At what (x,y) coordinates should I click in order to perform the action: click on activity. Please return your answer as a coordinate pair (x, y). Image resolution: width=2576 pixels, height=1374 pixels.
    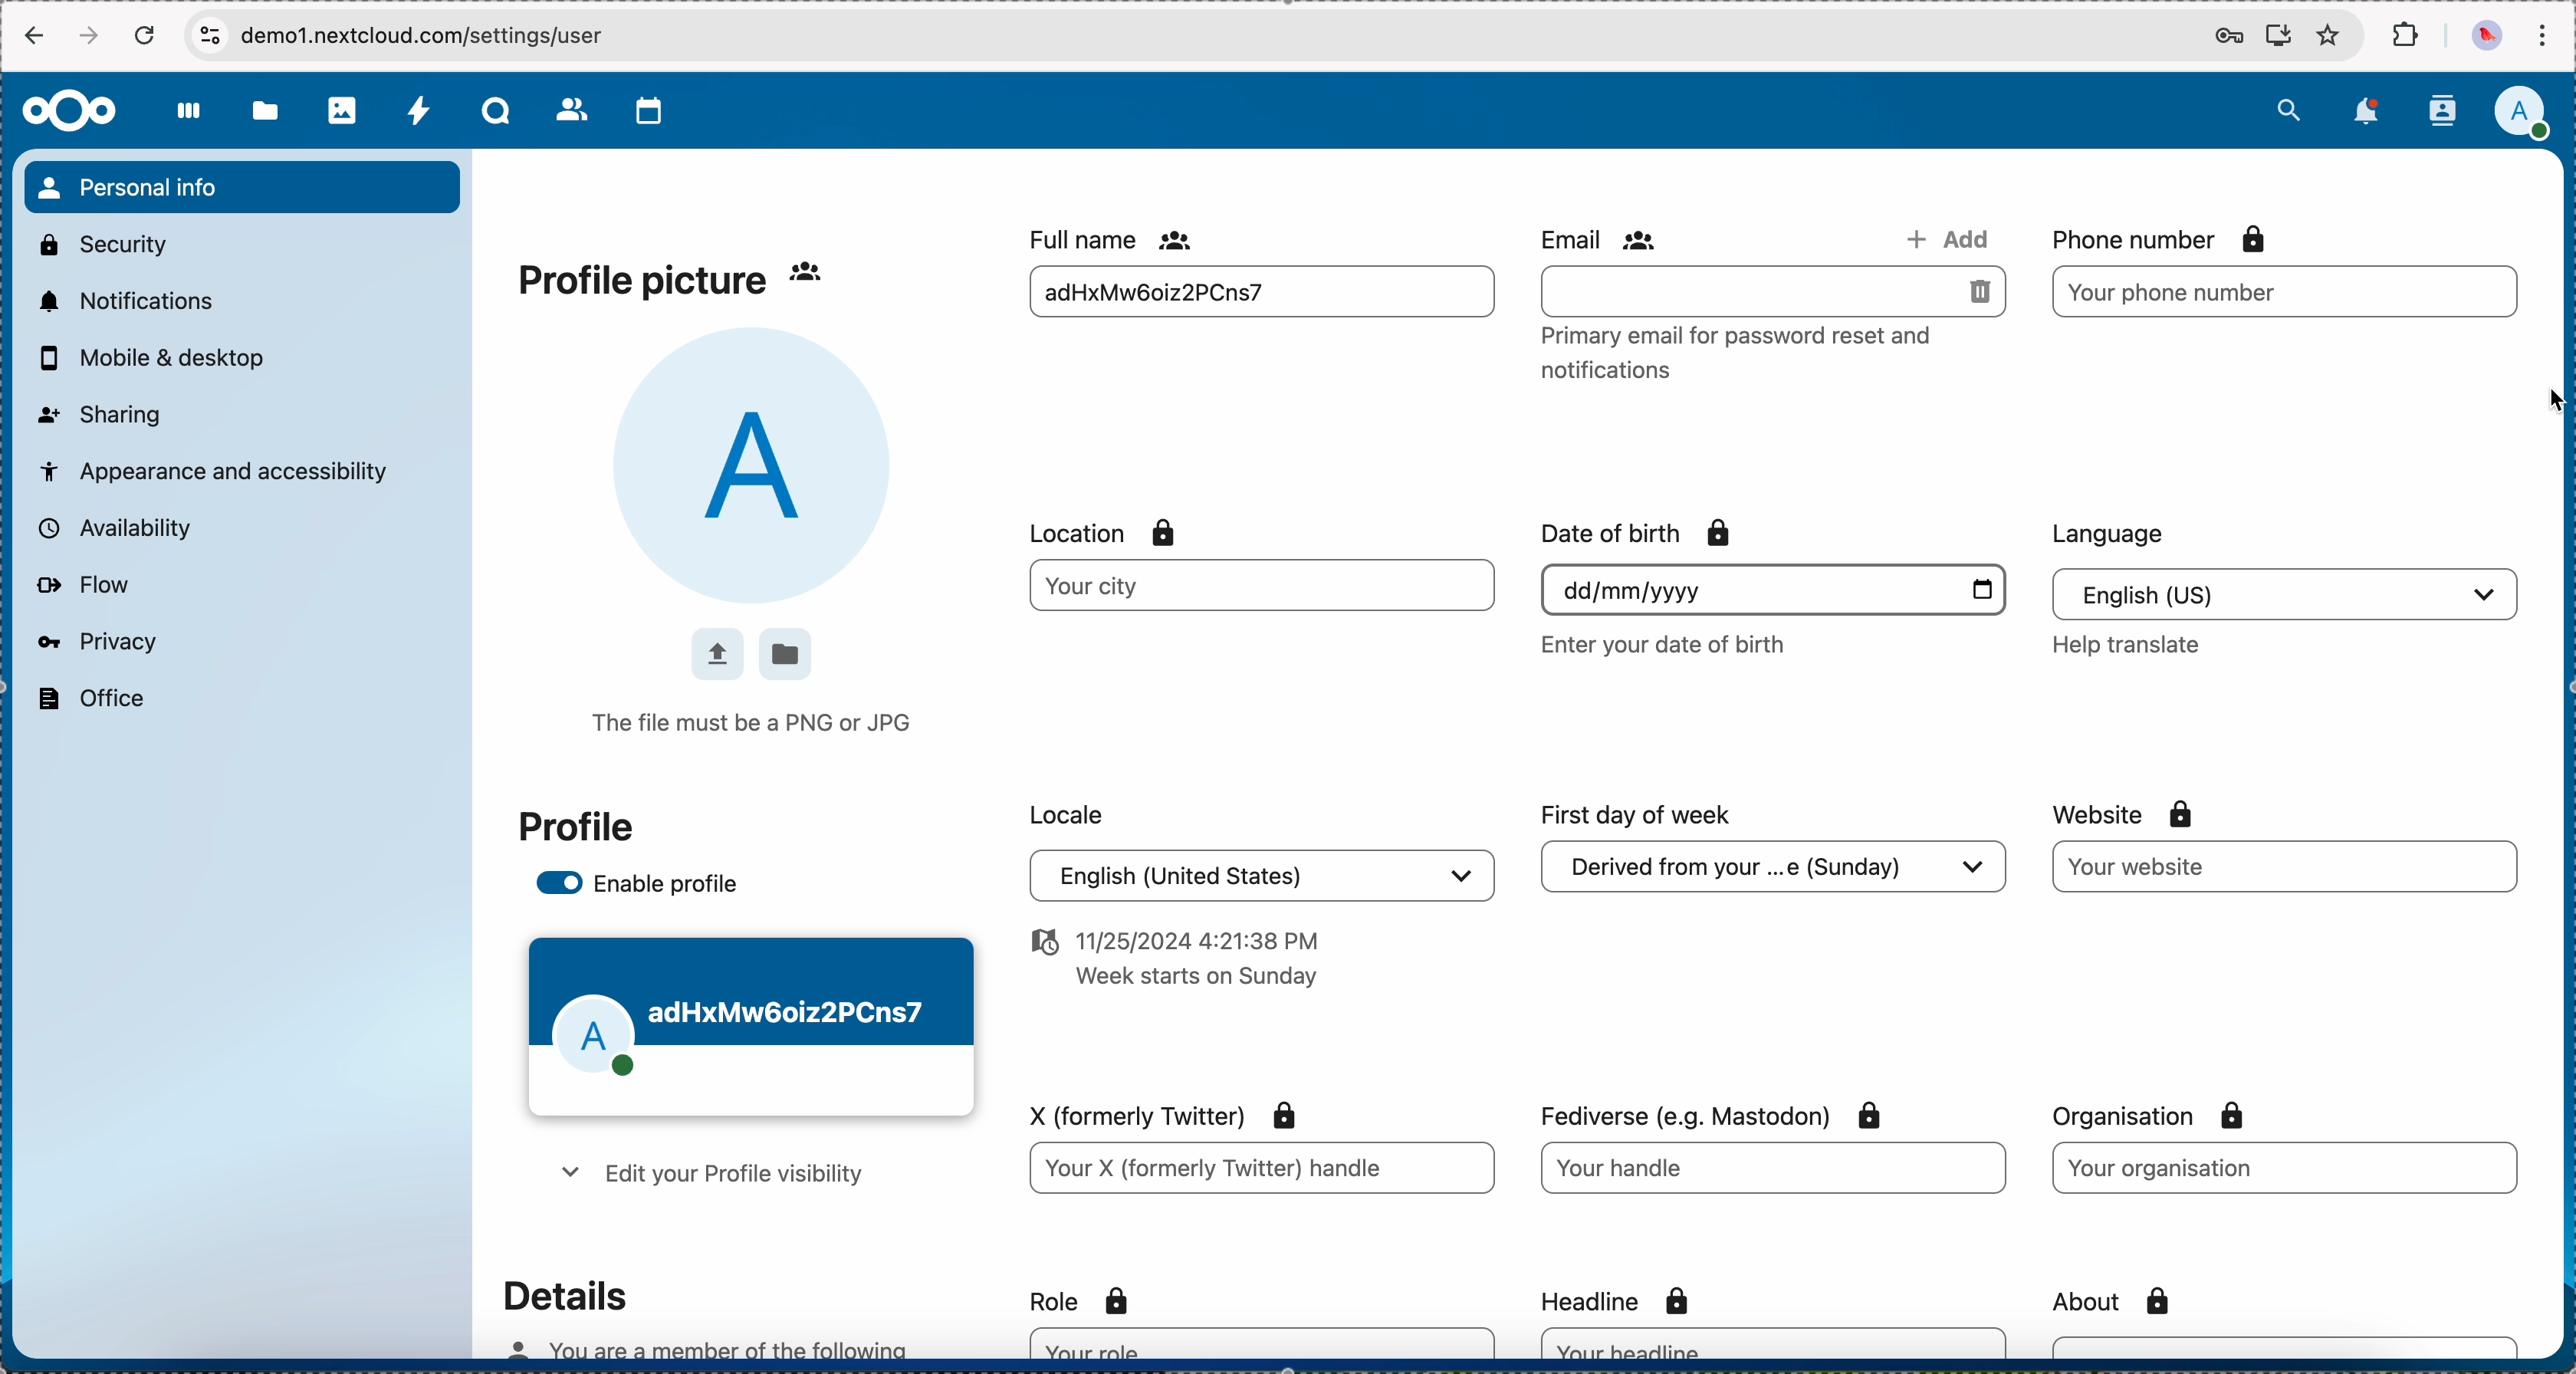
    Looking at the image, I should click on (420, 113).